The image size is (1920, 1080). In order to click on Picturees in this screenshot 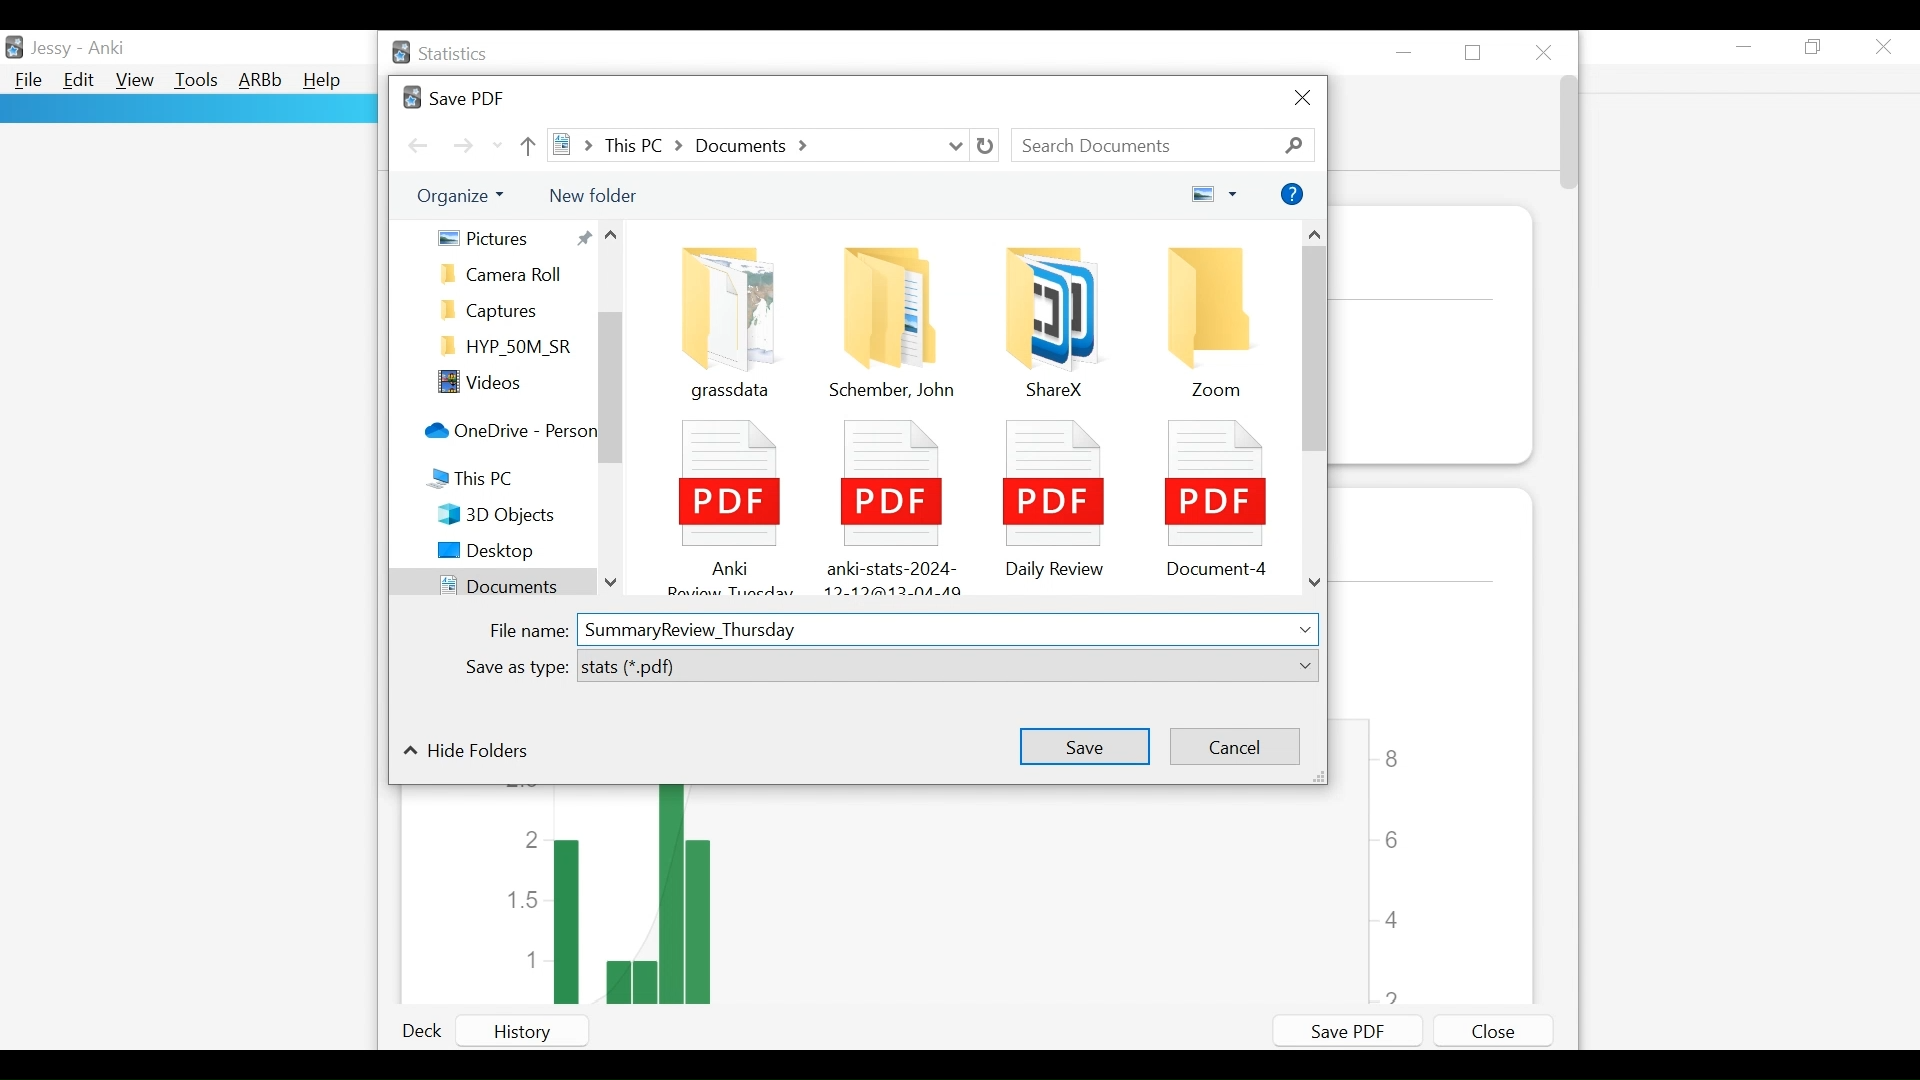, I will do `click(512, 237)`.